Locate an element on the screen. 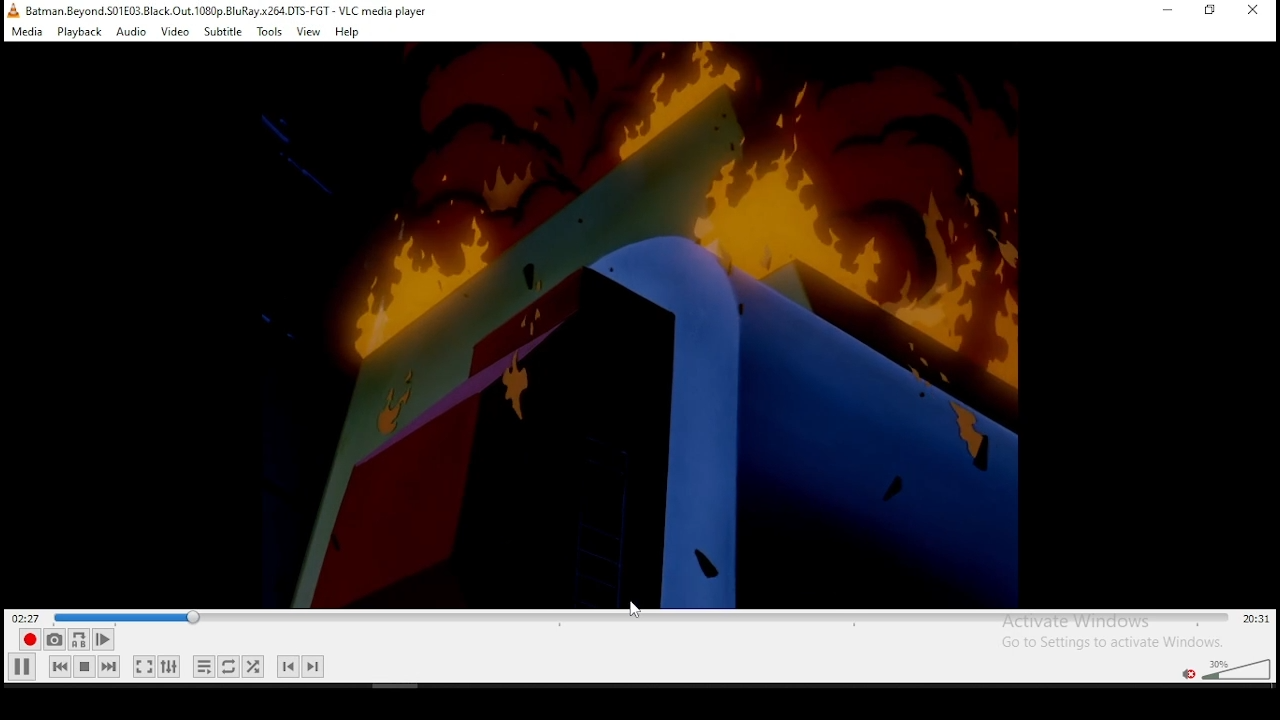  mute/unmute is located at coordinates (1187, 673).